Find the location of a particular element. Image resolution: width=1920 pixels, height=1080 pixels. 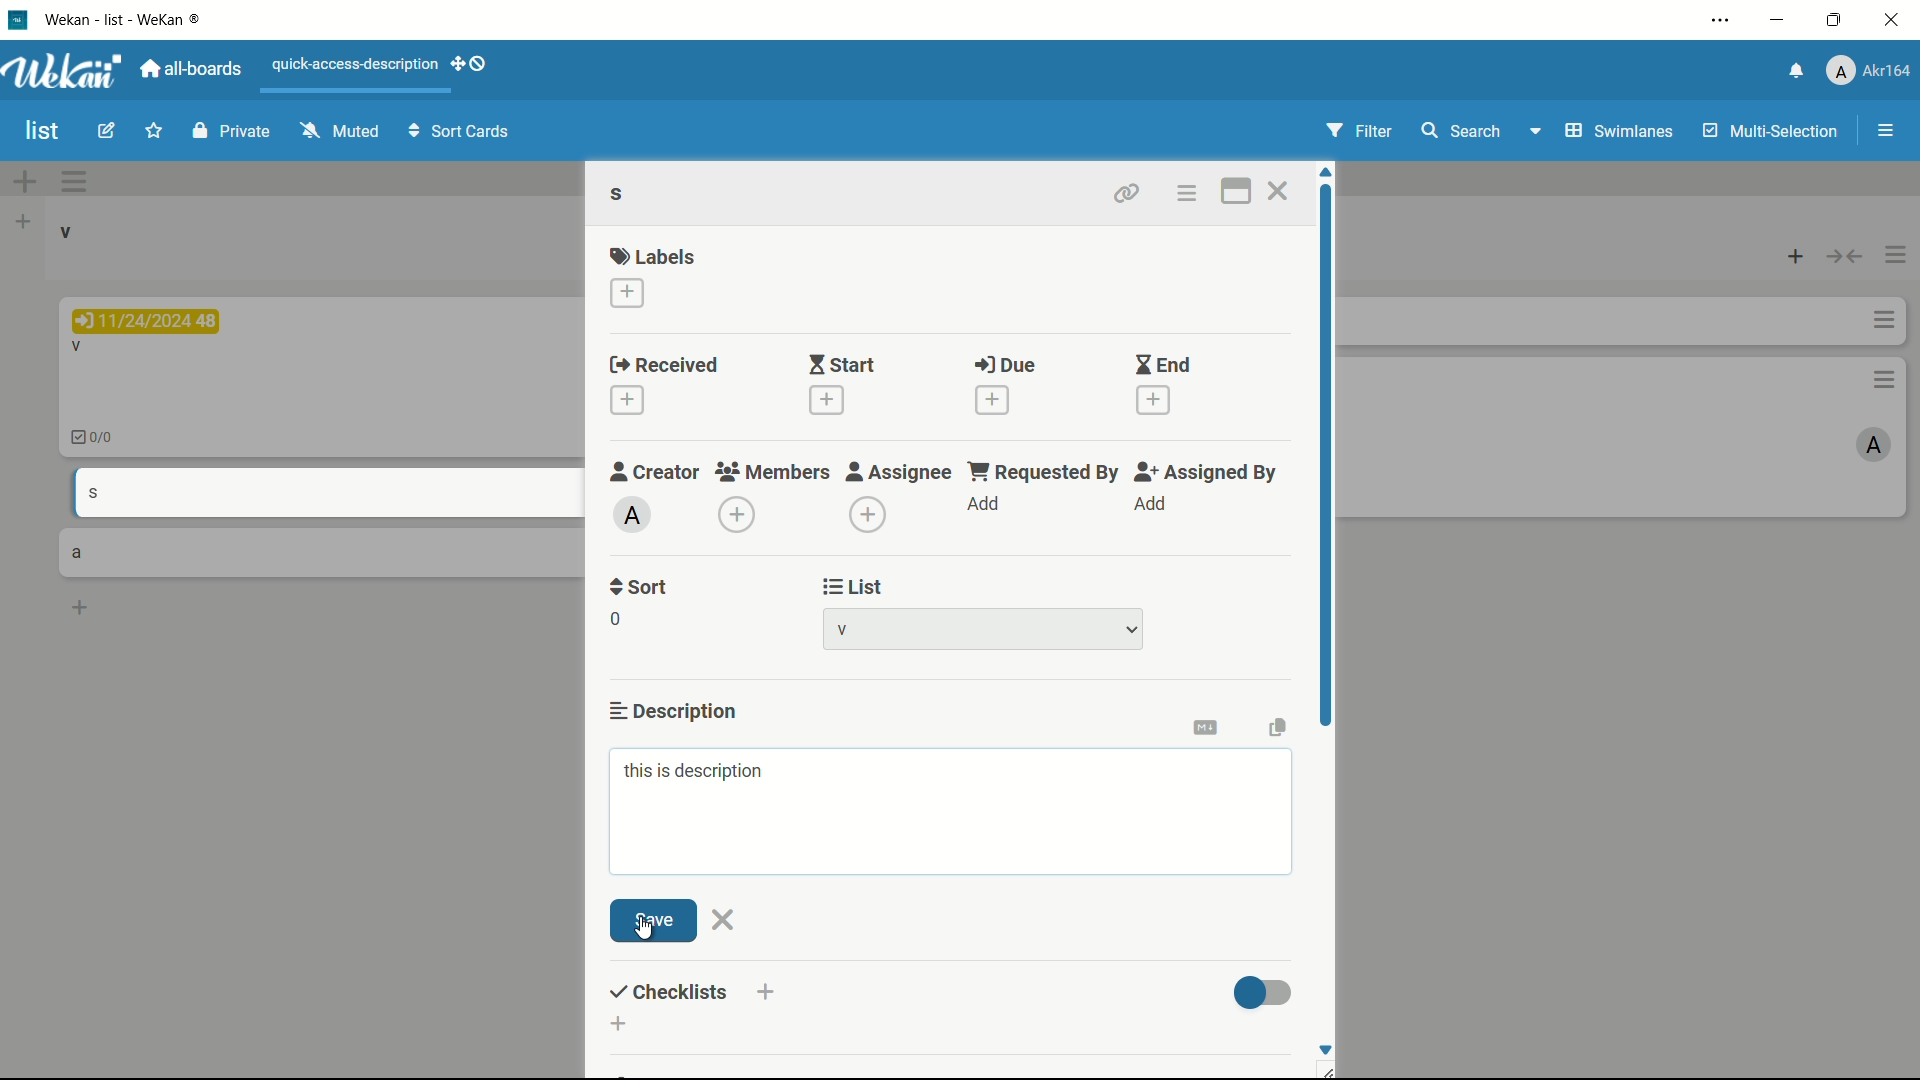

notifications is located at coordinates (1795, 72).